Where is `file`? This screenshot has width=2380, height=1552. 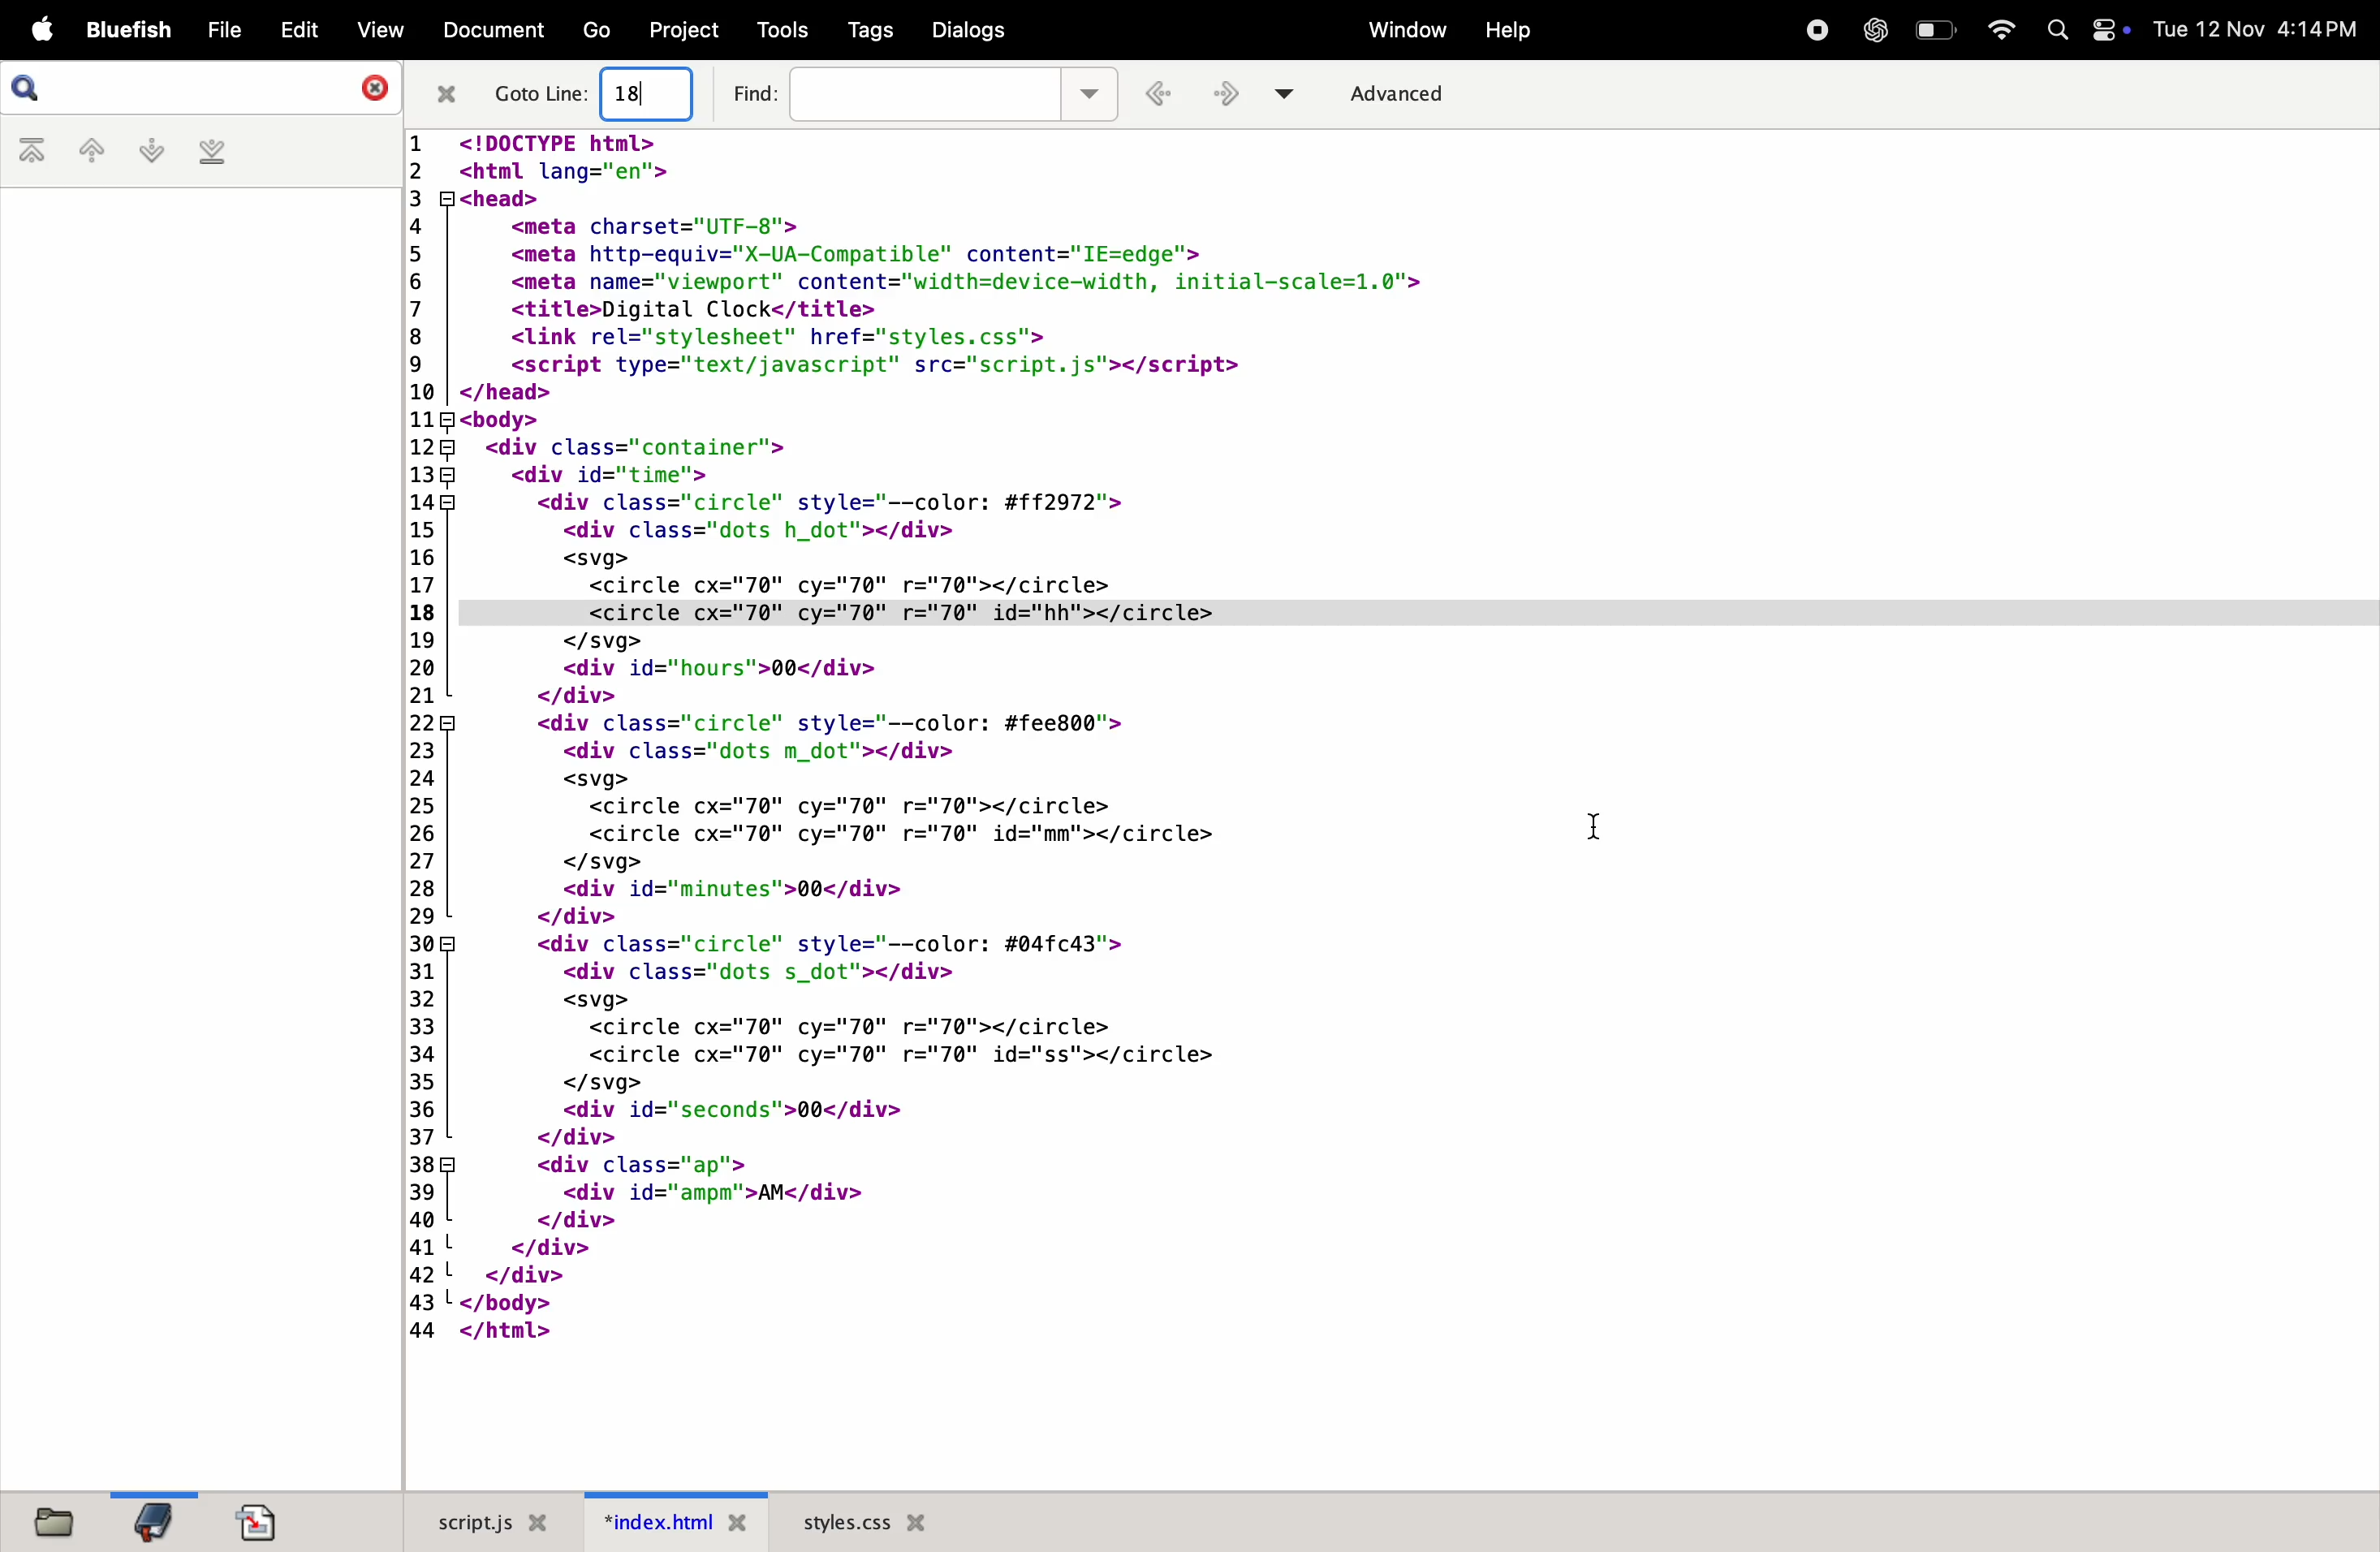
file is located at coordinates (216, 31).